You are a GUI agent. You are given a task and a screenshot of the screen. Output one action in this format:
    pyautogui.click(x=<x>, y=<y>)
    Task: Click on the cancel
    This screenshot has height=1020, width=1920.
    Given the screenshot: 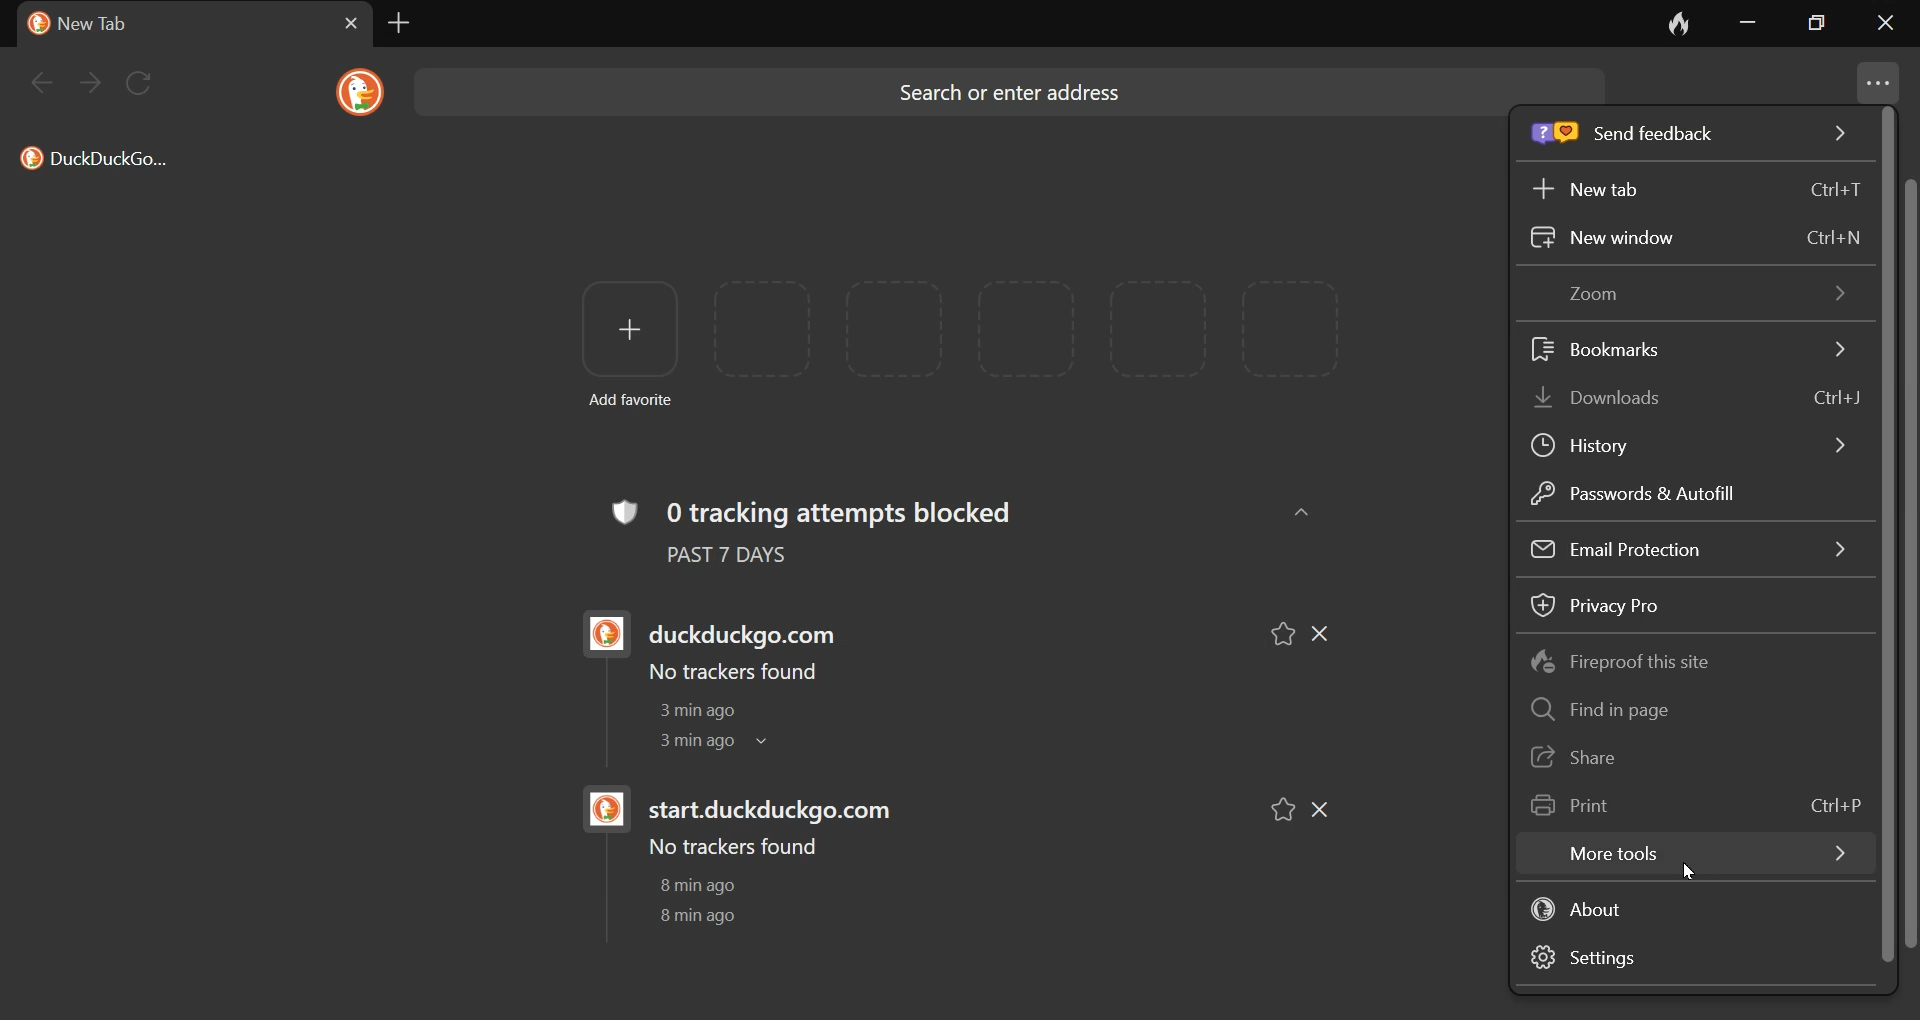 What is the action you would take?
    pyautogui.click(x=1334, y=629)
    